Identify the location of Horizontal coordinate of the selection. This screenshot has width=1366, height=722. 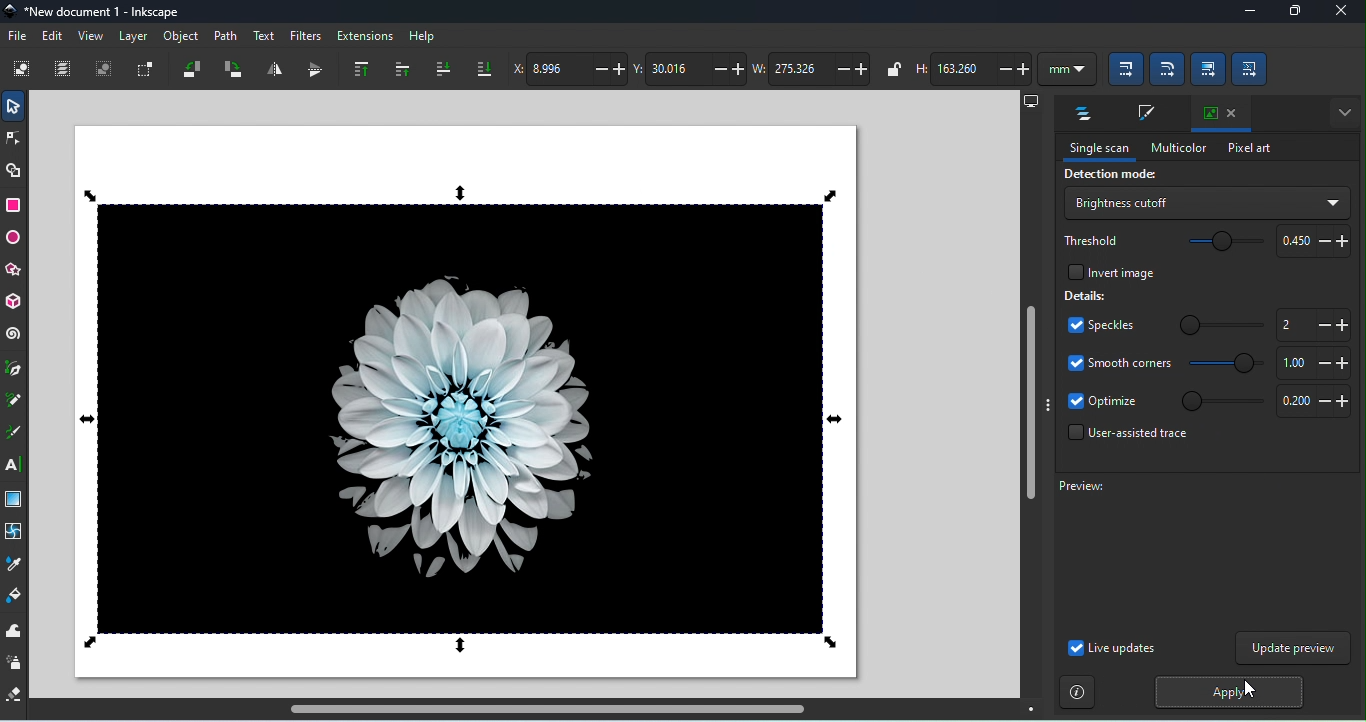
(572, 69).